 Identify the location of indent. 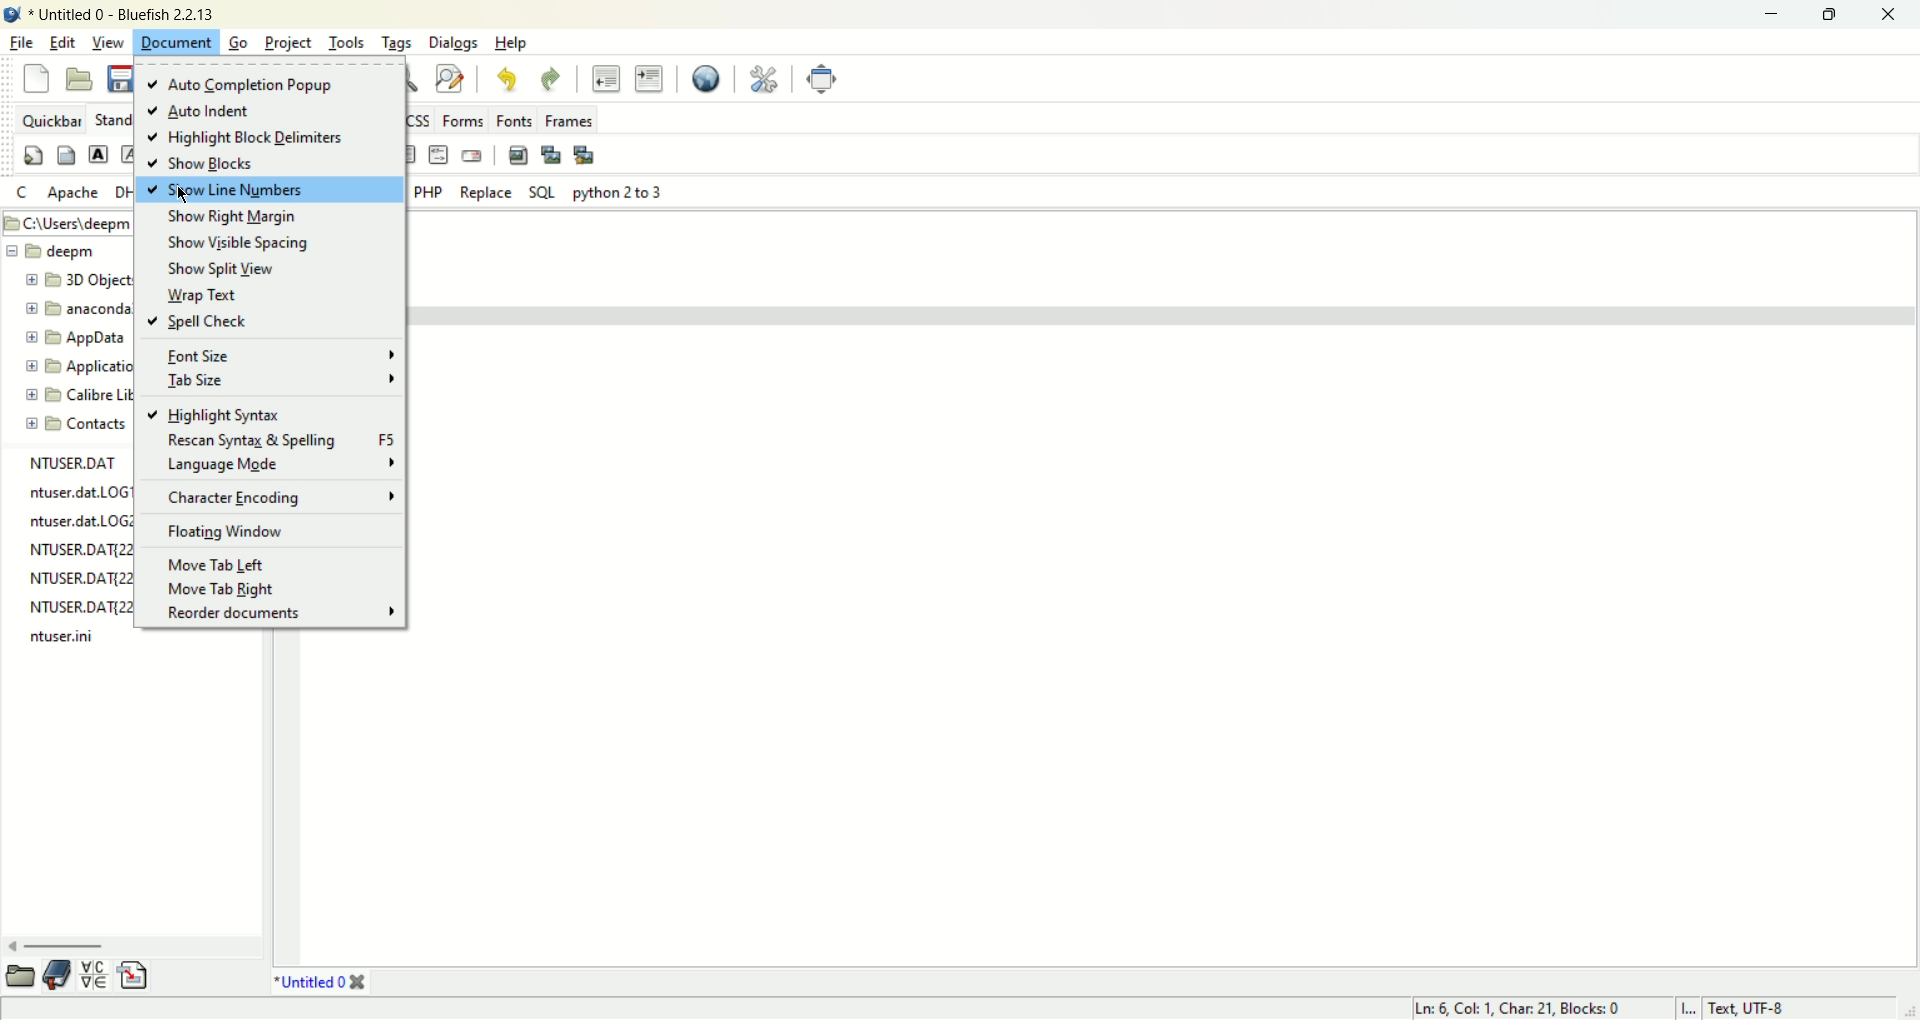
(648, 79).